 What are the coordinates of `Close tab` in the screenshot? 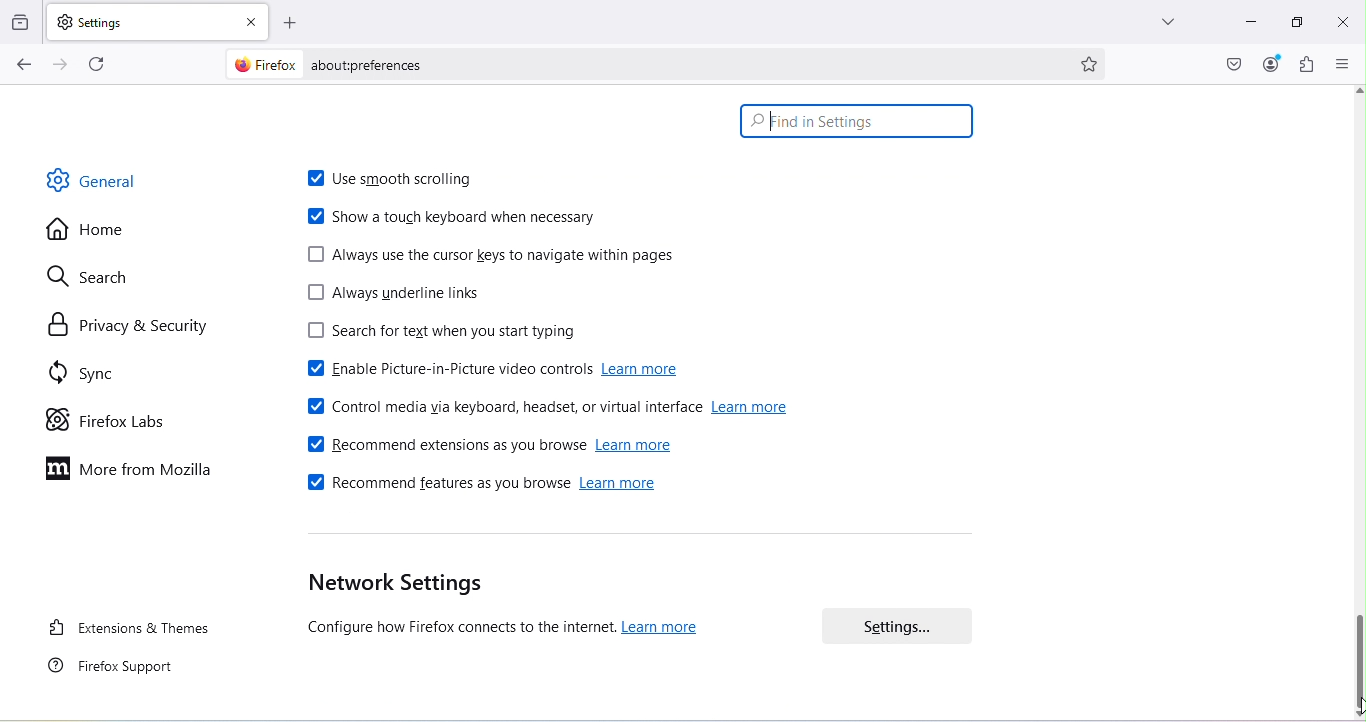 It's located at (254, 23).